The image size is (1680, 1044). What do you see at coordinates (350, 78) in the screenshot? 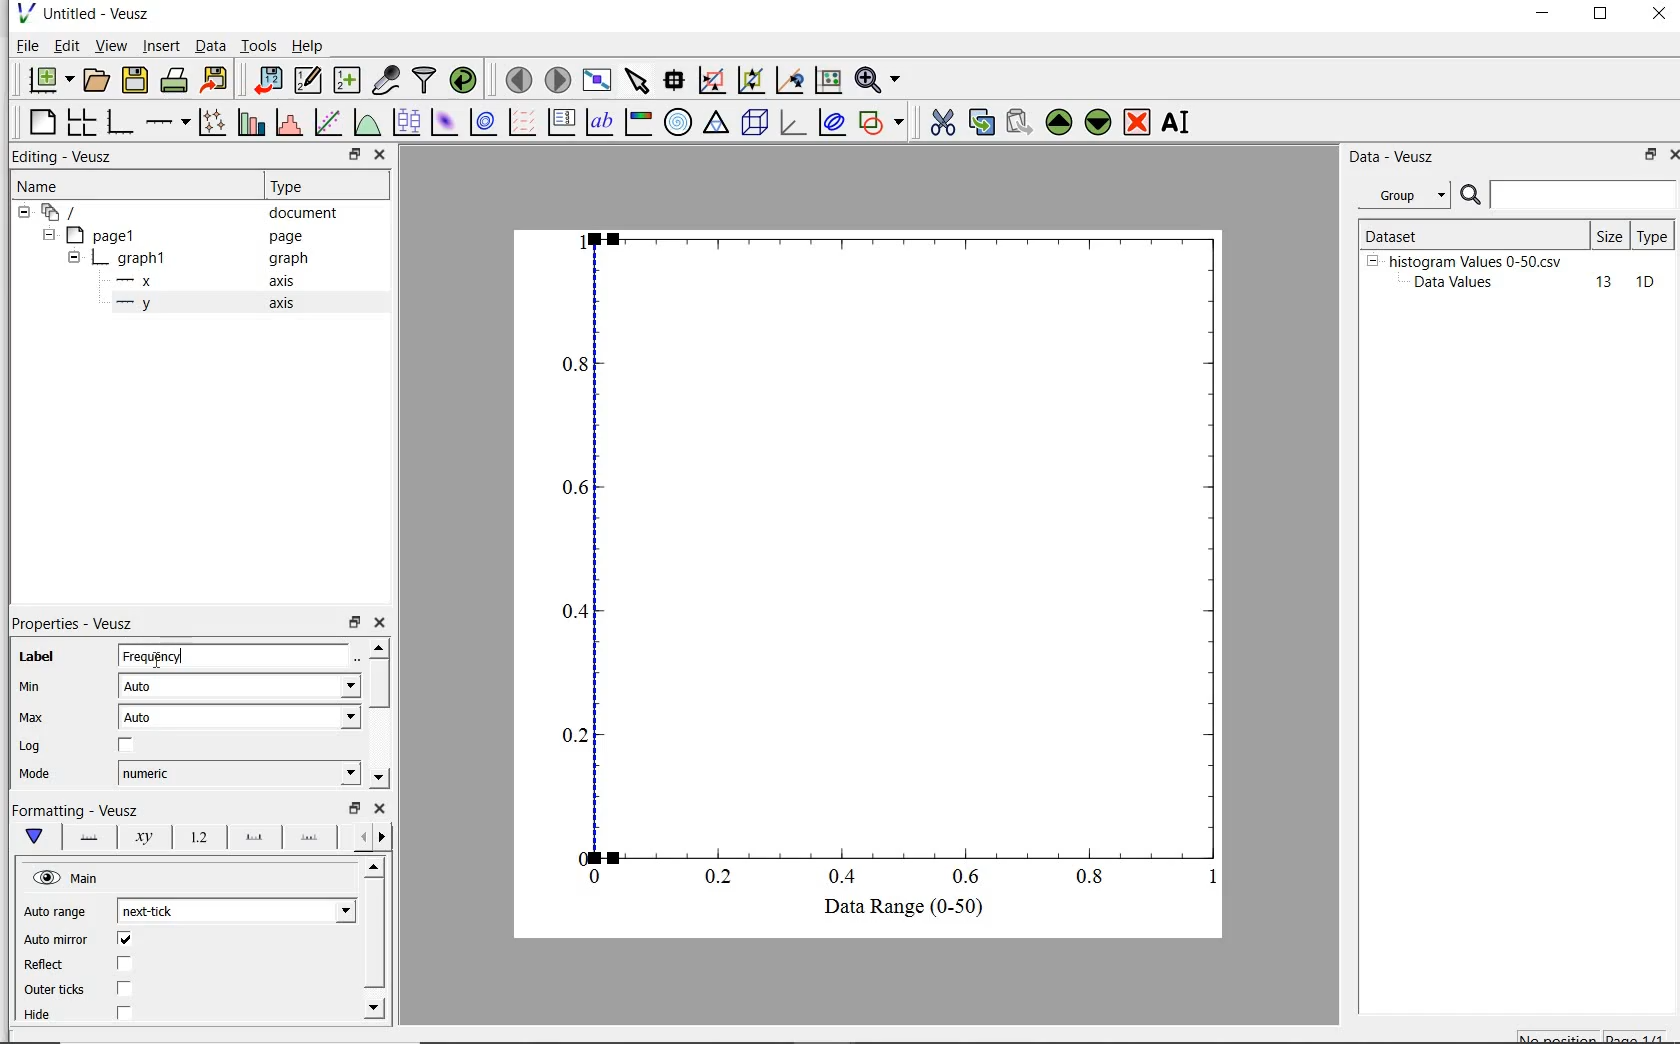
I see `create new datasets using ranges, parametrically or as functions of existing datasets` at bounding box center [350, 78].